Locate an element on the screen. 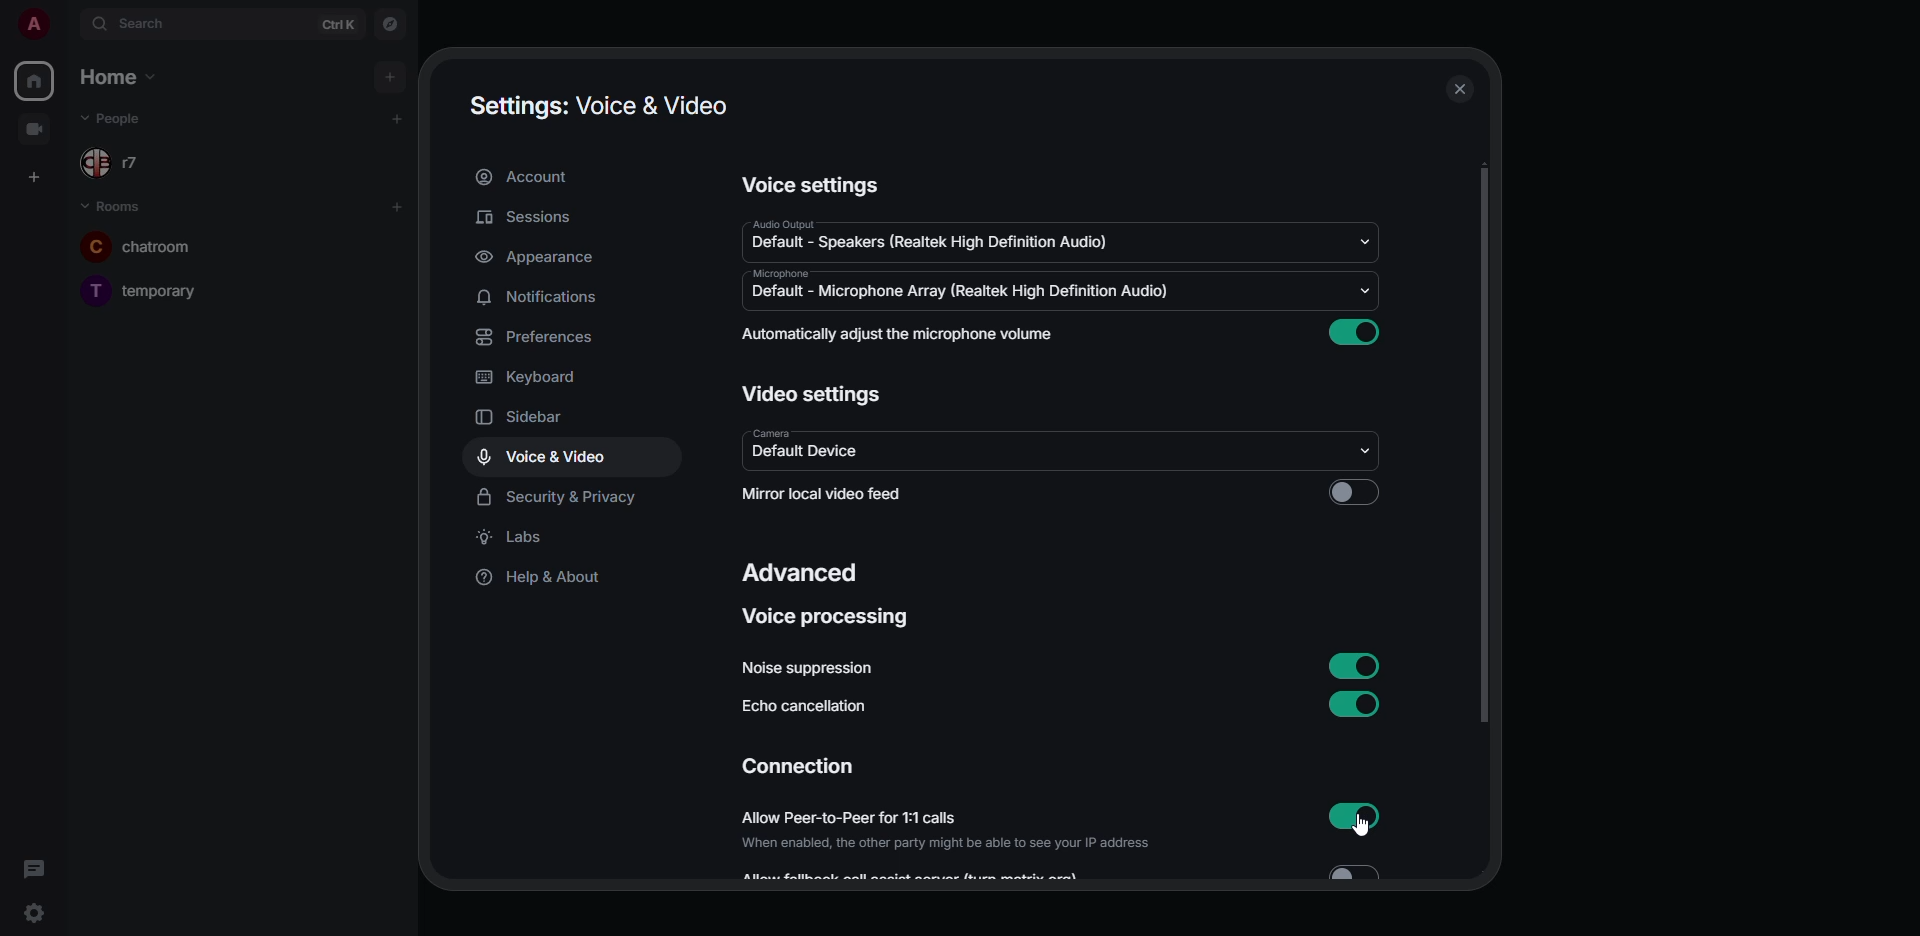  home is located at coordinates (36, 78).